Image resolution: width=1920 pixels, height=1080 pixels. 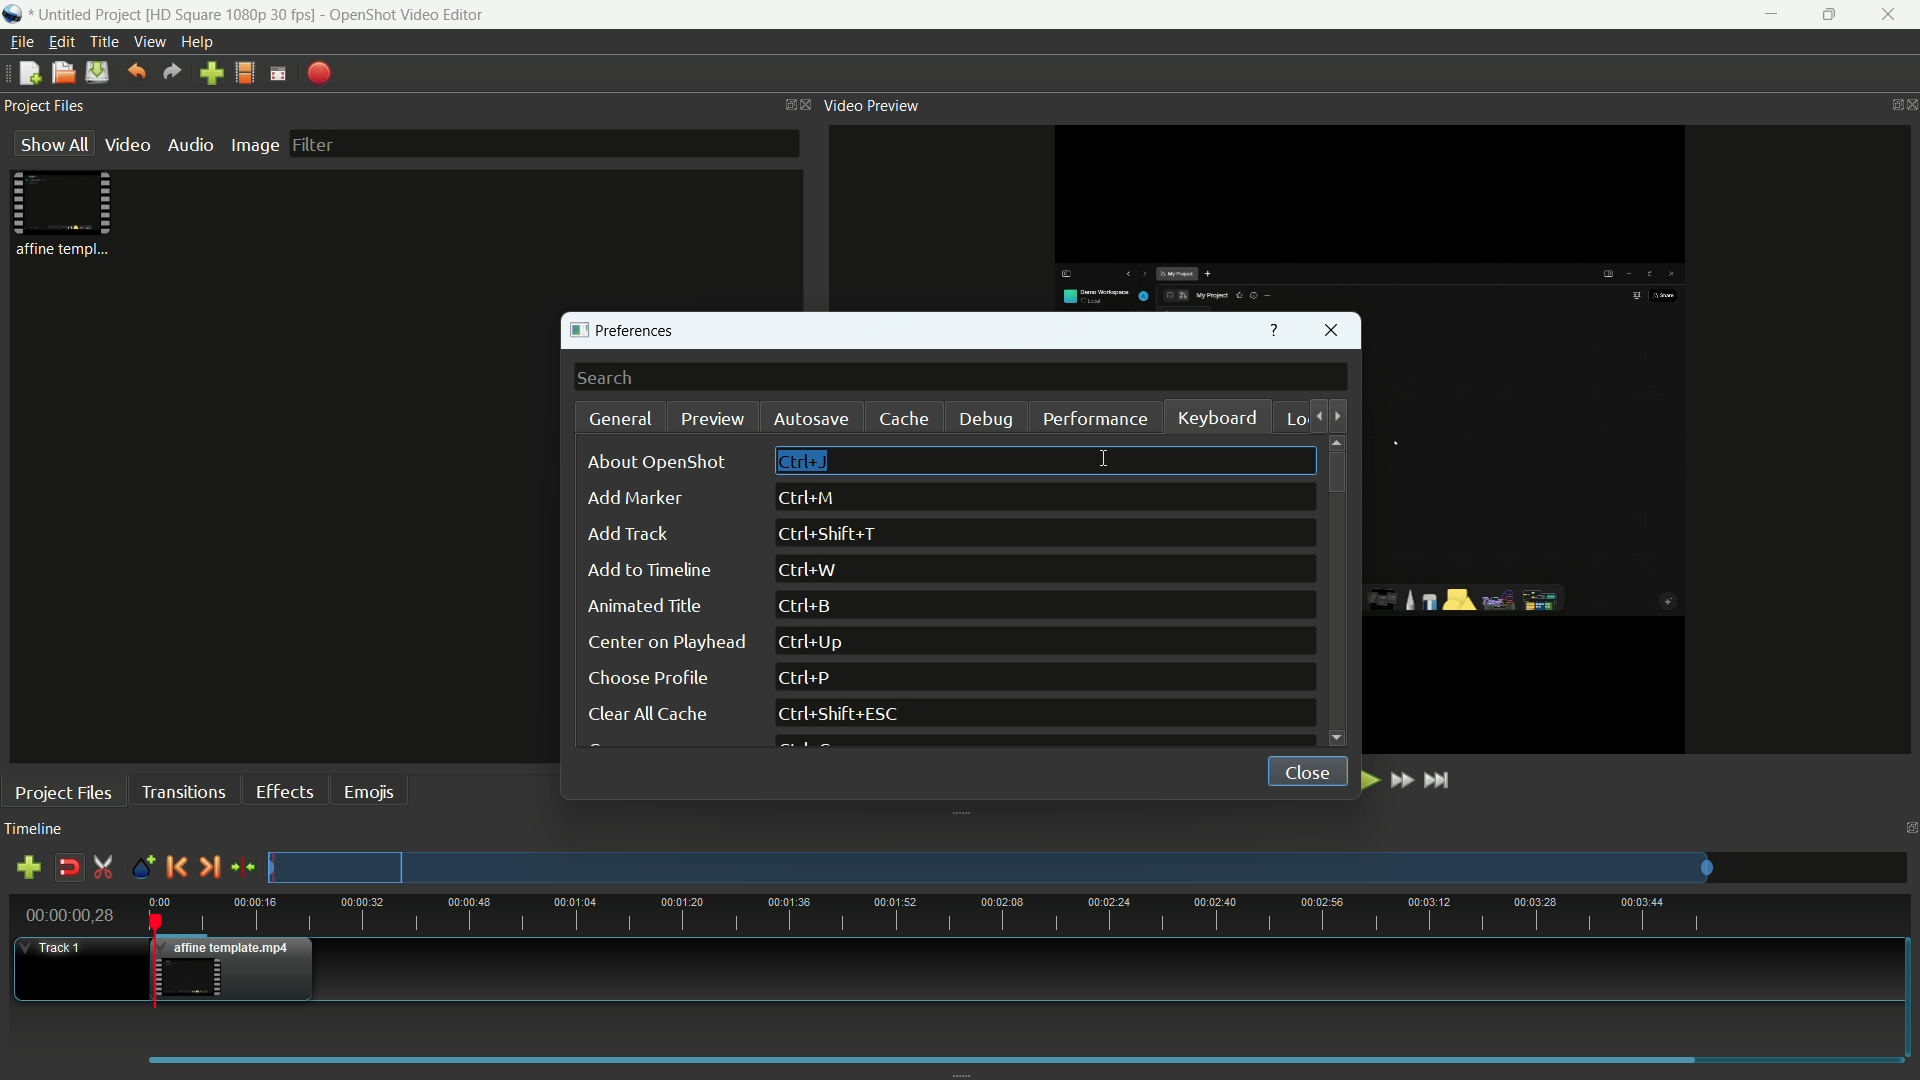 I want to click on preview track, so click(x=989, y=867).